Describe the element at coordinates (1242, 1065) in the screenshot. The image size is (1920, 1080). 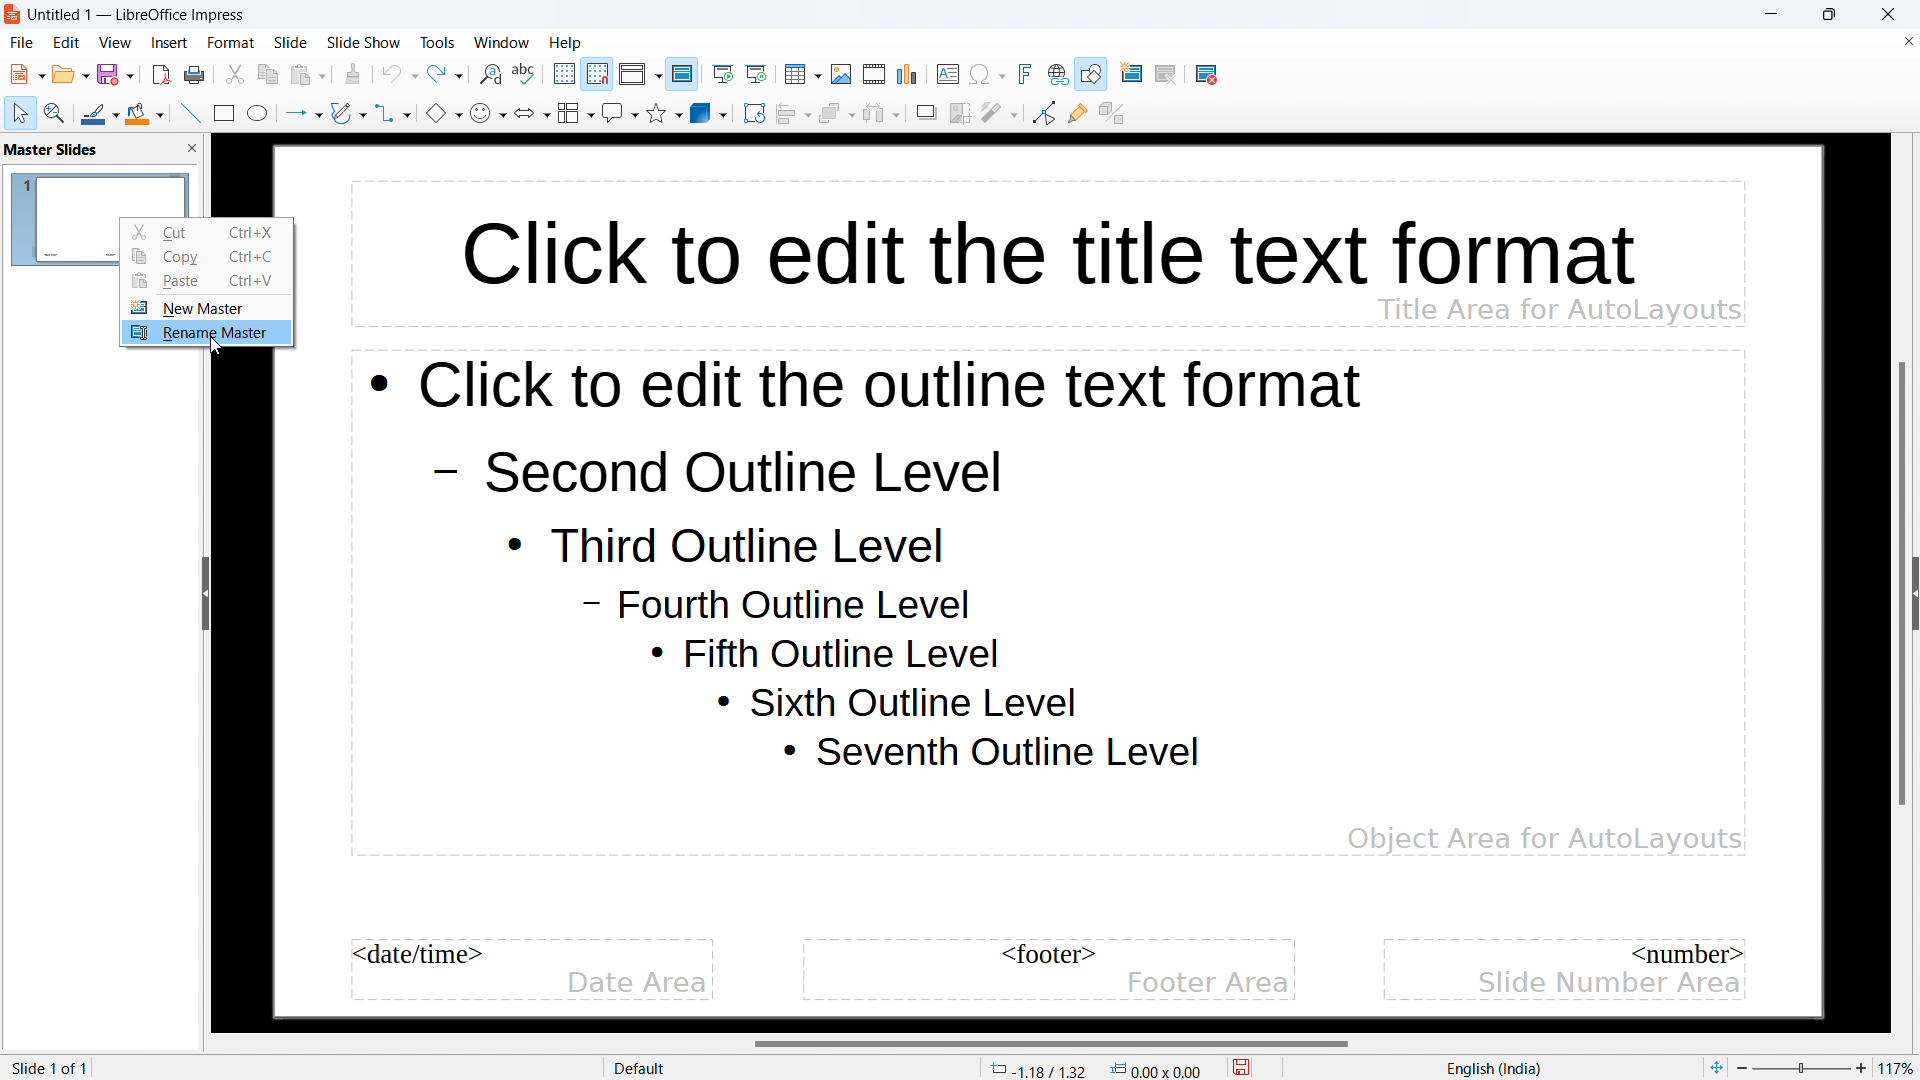
I see `save` at that location.